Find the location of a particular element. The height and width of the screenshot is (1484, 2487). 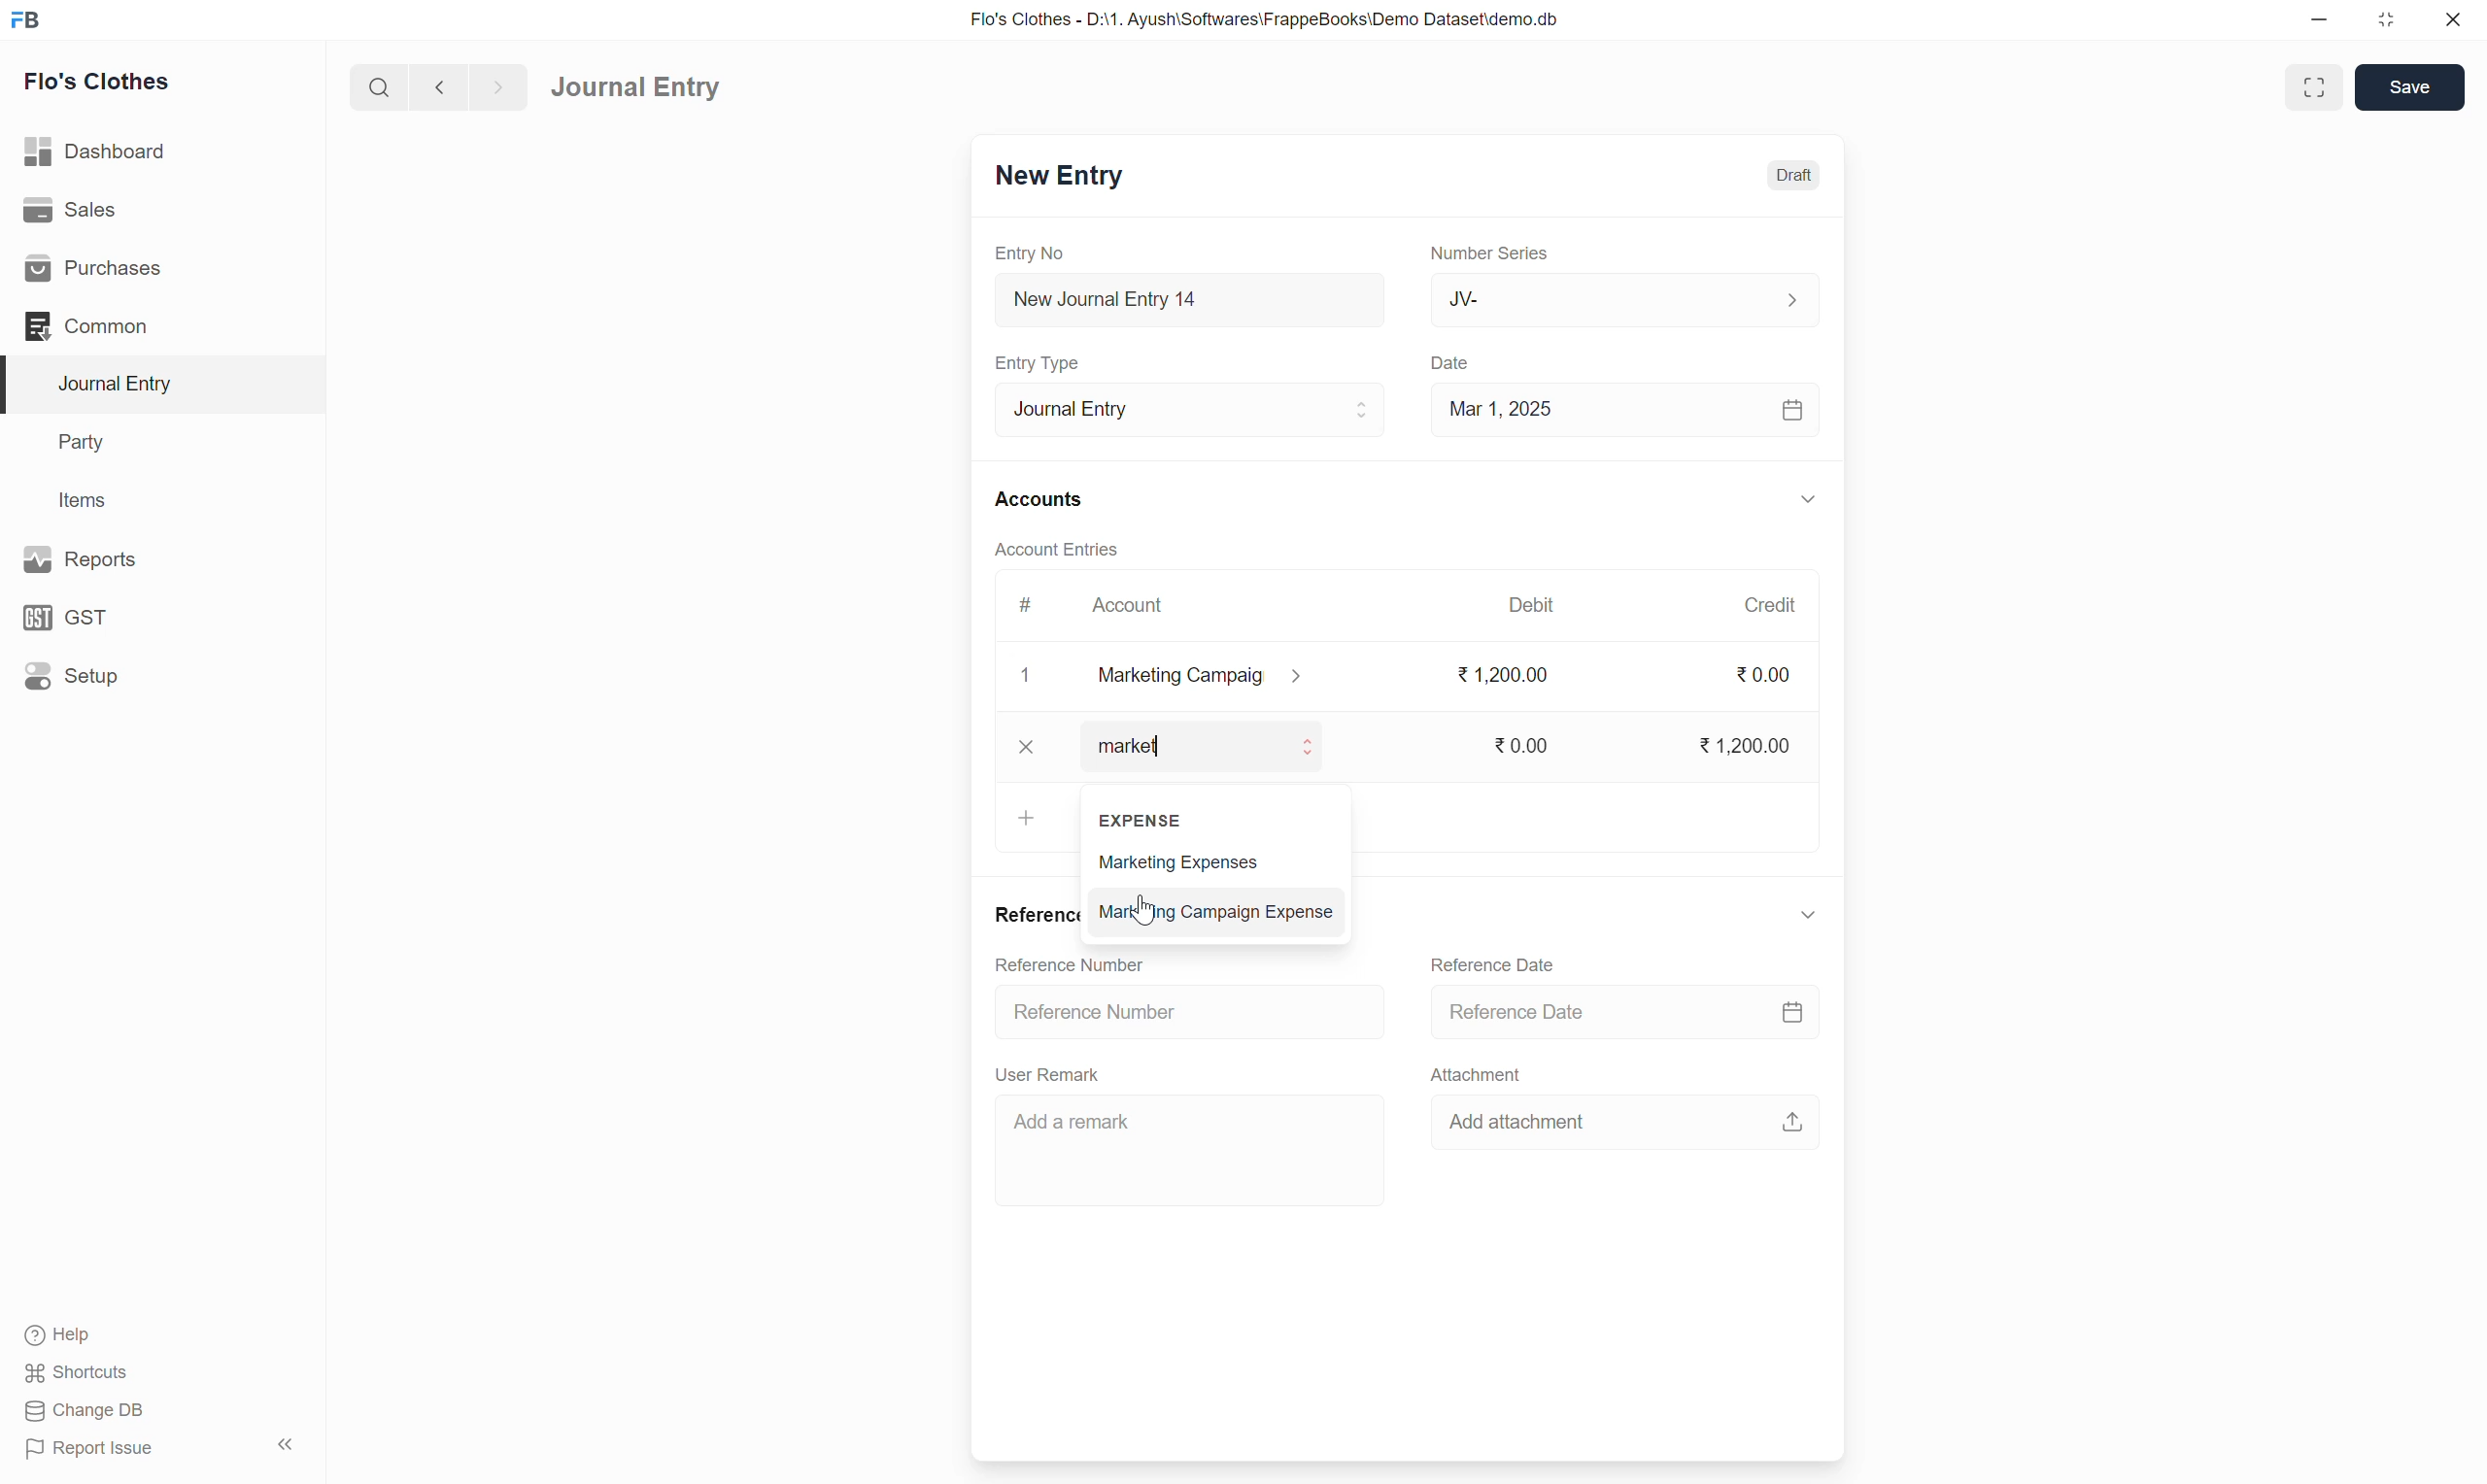

calendar is located at coordinates (1794, 412).